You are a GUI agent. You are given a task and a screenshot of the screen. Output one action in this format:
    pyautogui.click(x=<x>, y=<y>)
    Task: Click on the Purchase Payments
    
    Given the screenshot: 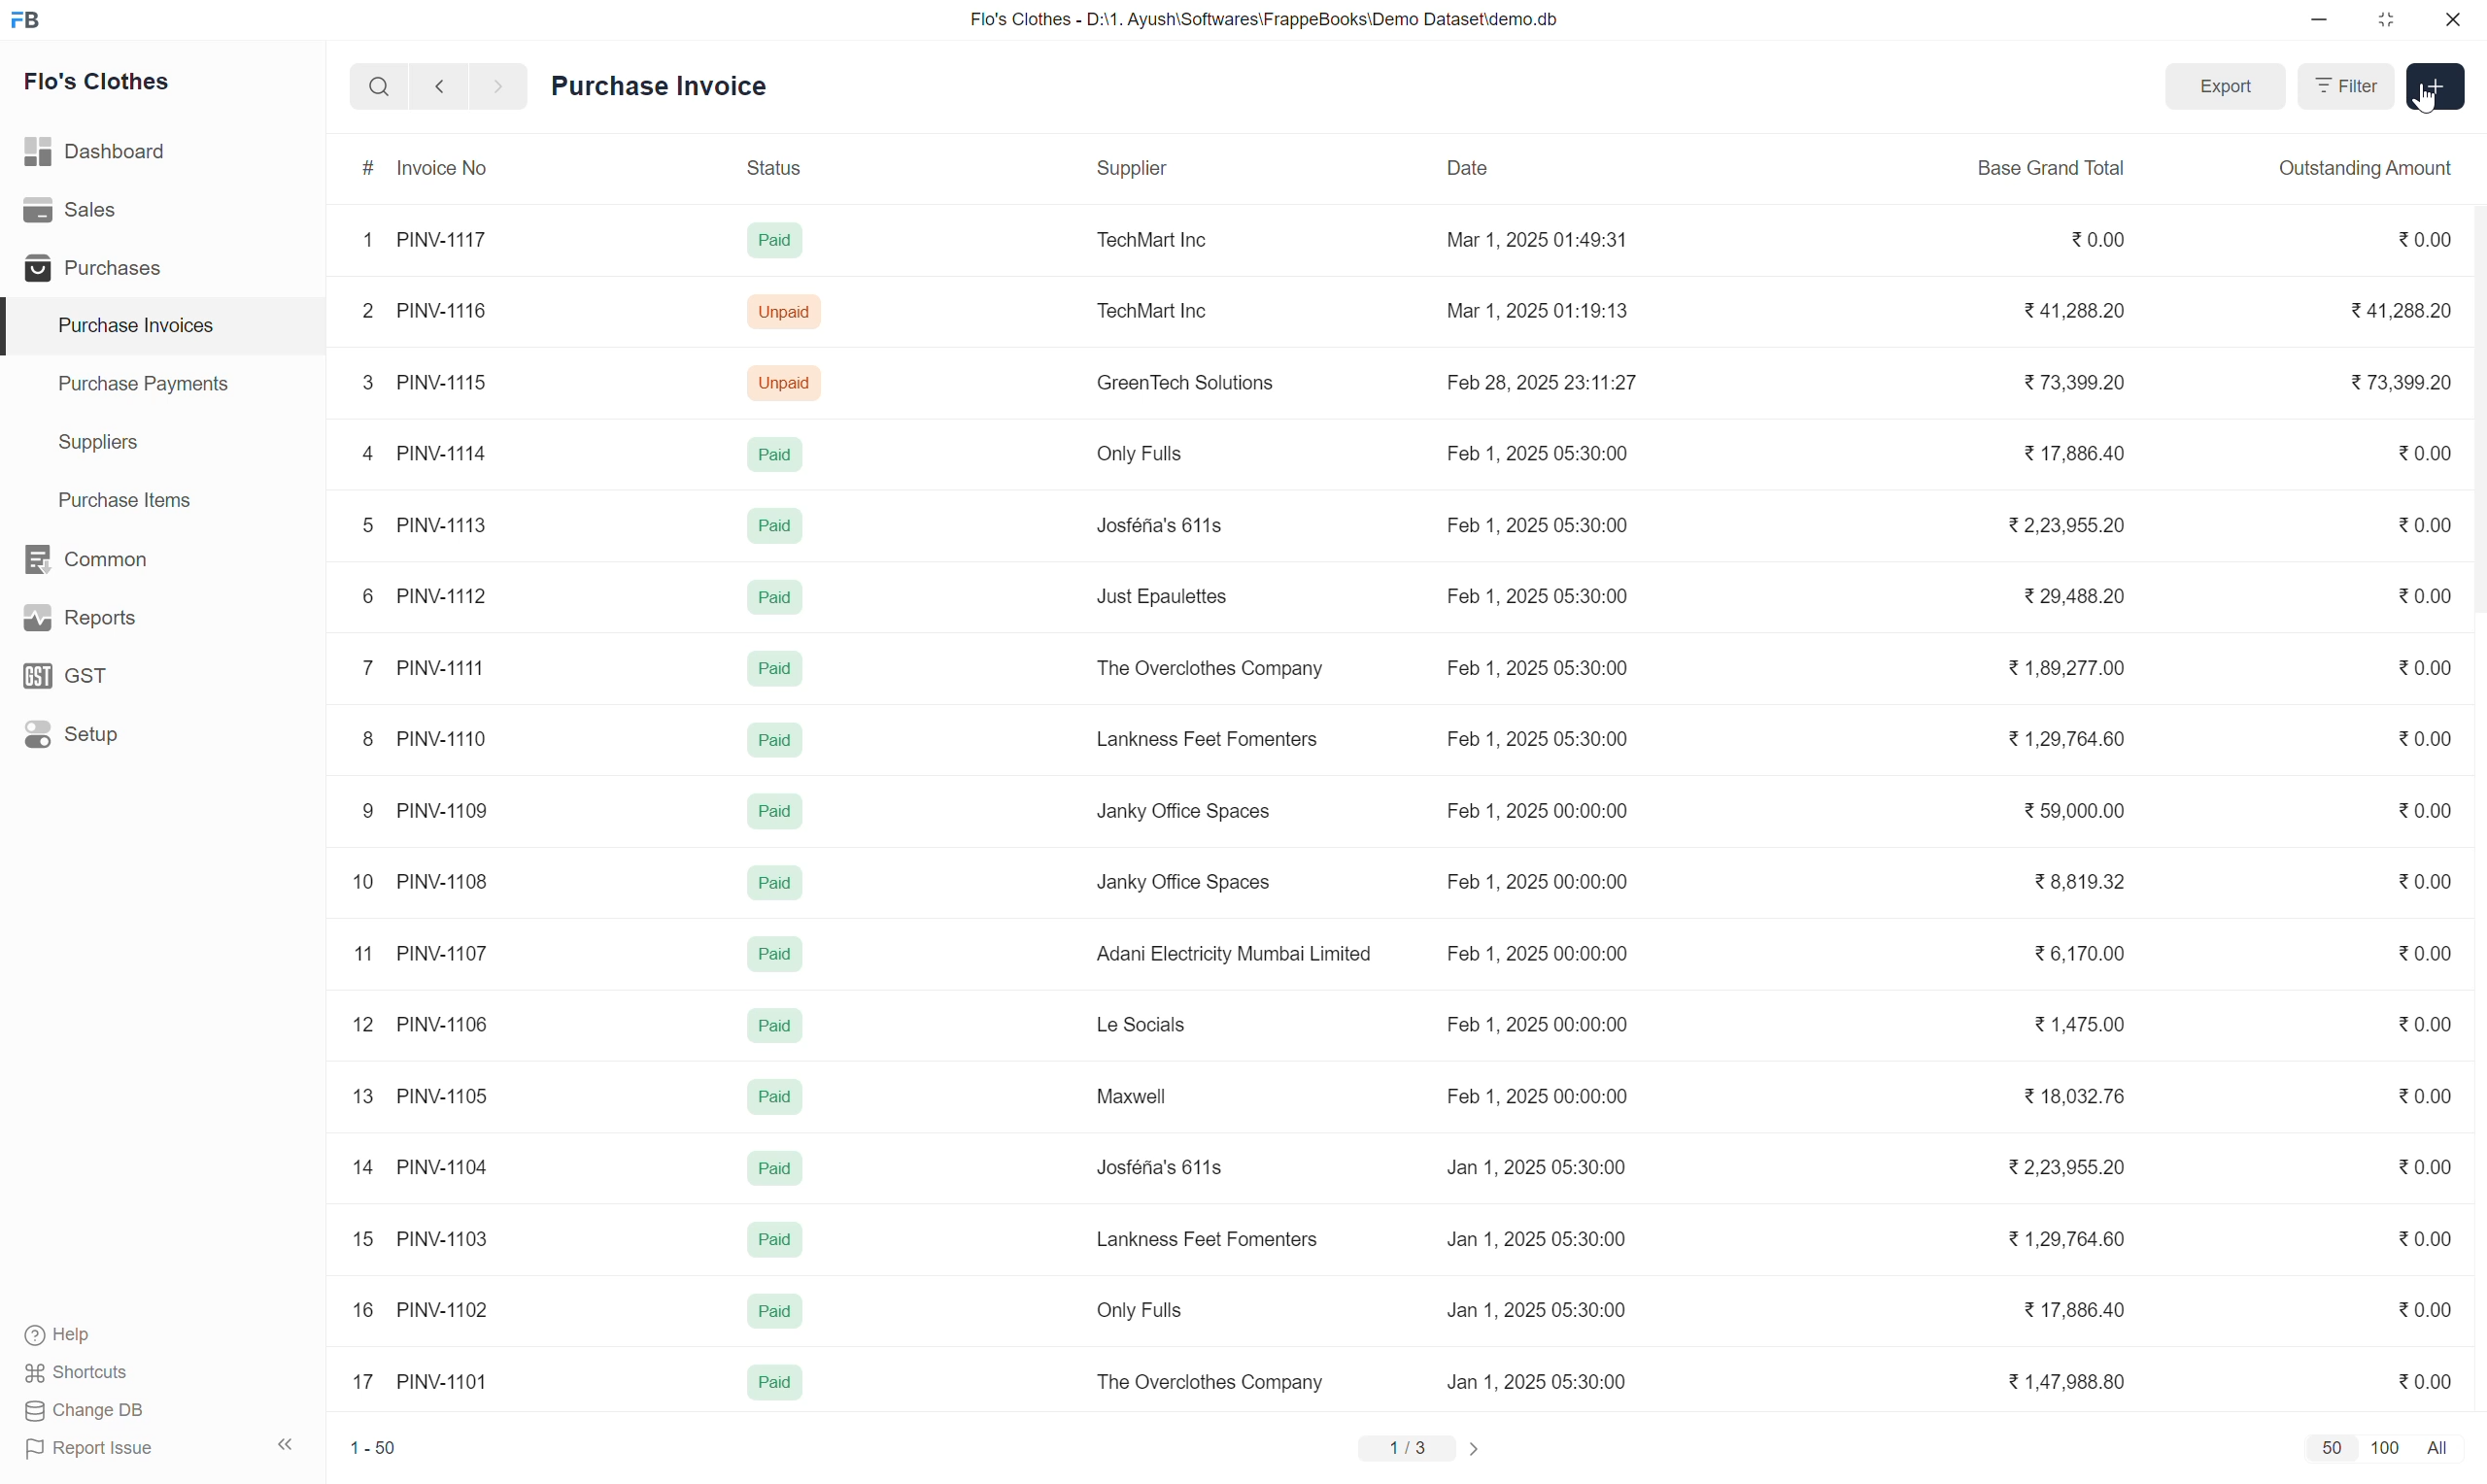 What is the action you would take?
    pyautogui.click(x=163, y=385)
    